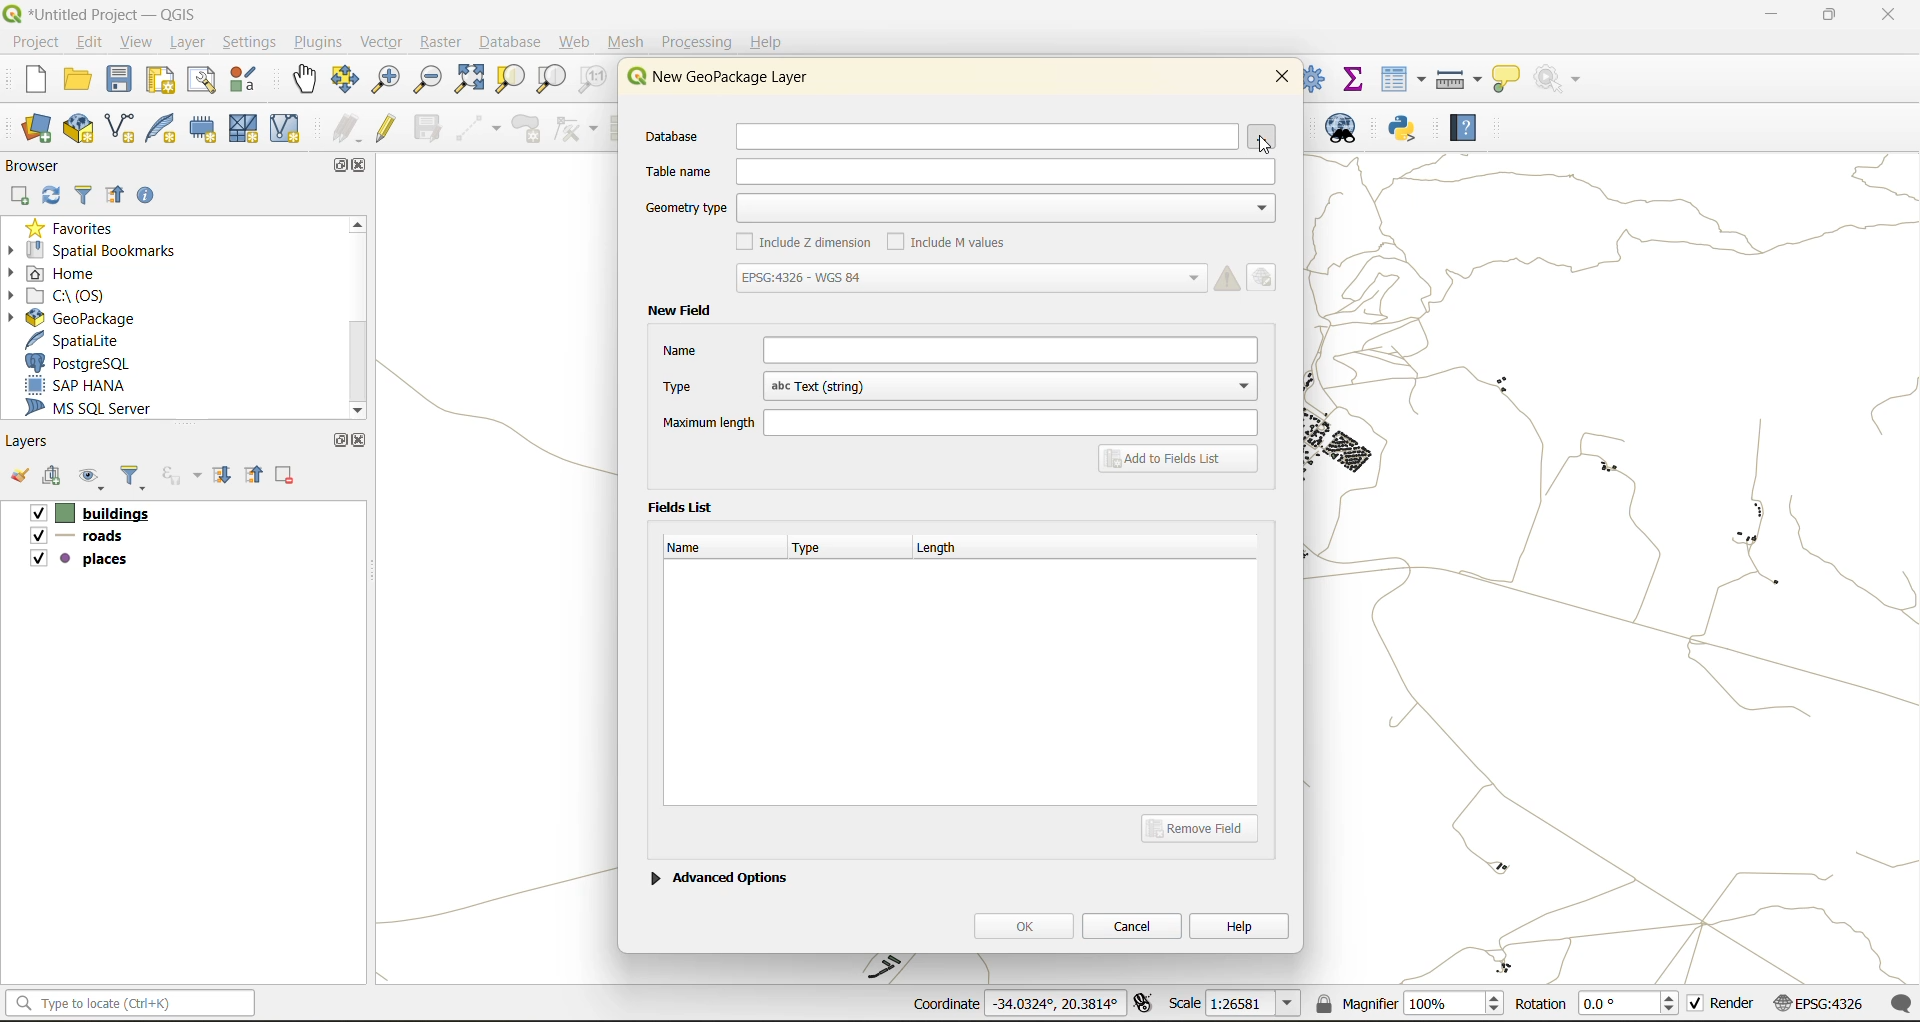 The image size is (1920, 1022). Describe the element at coordinates (957, 207) in the screenshot. I see `geometry type` at that location.